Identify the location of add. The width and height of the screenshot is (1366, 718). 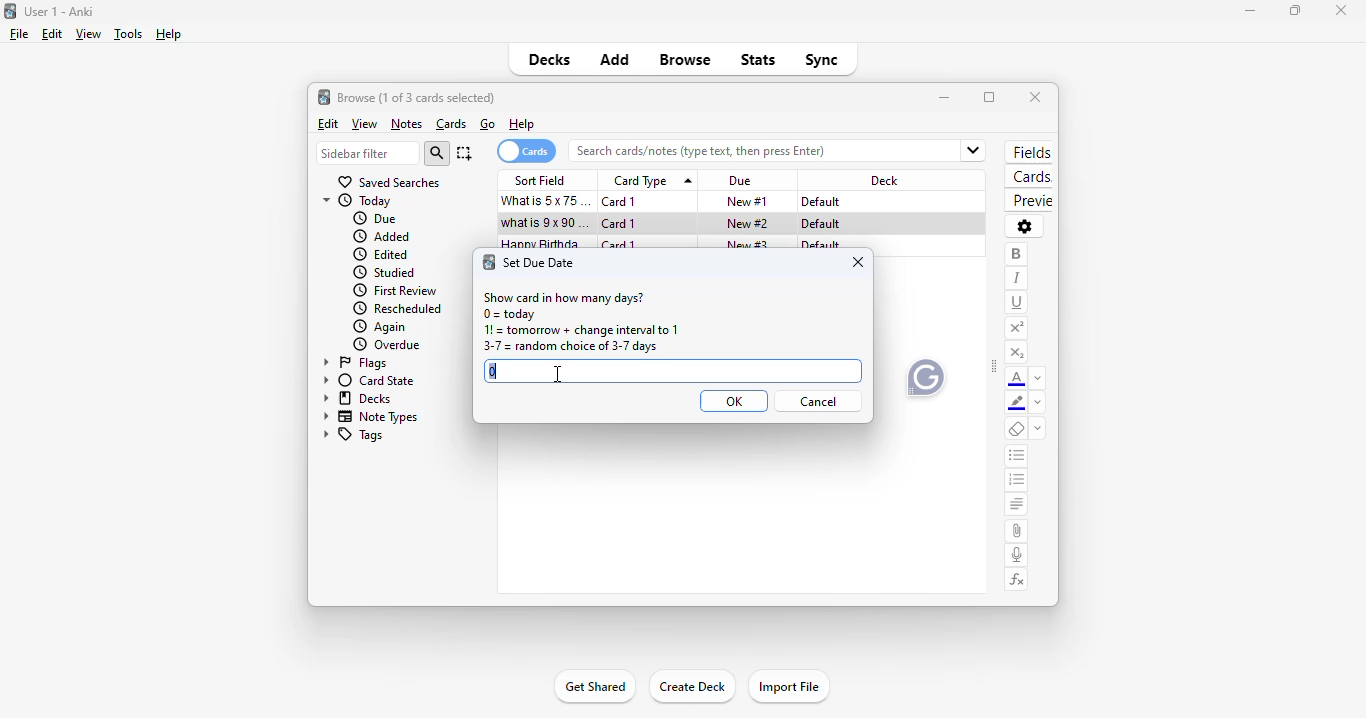
(616, 58).